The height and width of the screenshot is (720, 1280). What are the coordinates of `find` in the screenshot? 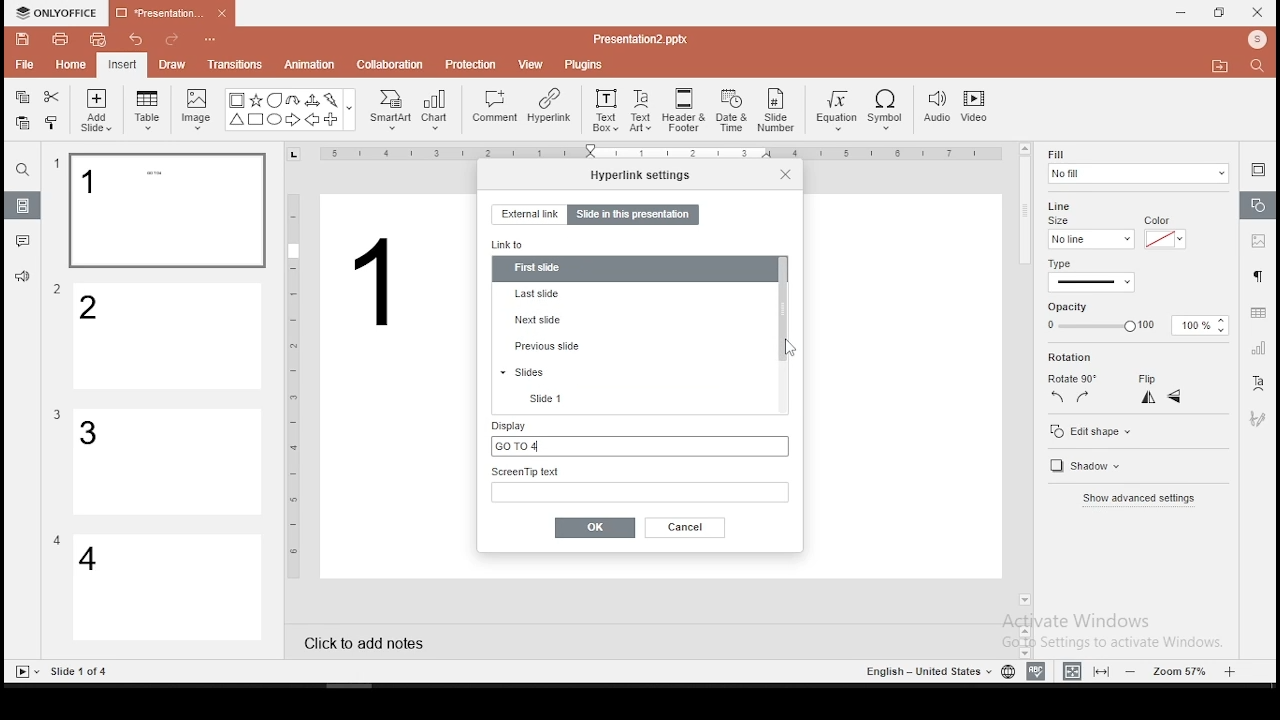 It's located at (22, 170).